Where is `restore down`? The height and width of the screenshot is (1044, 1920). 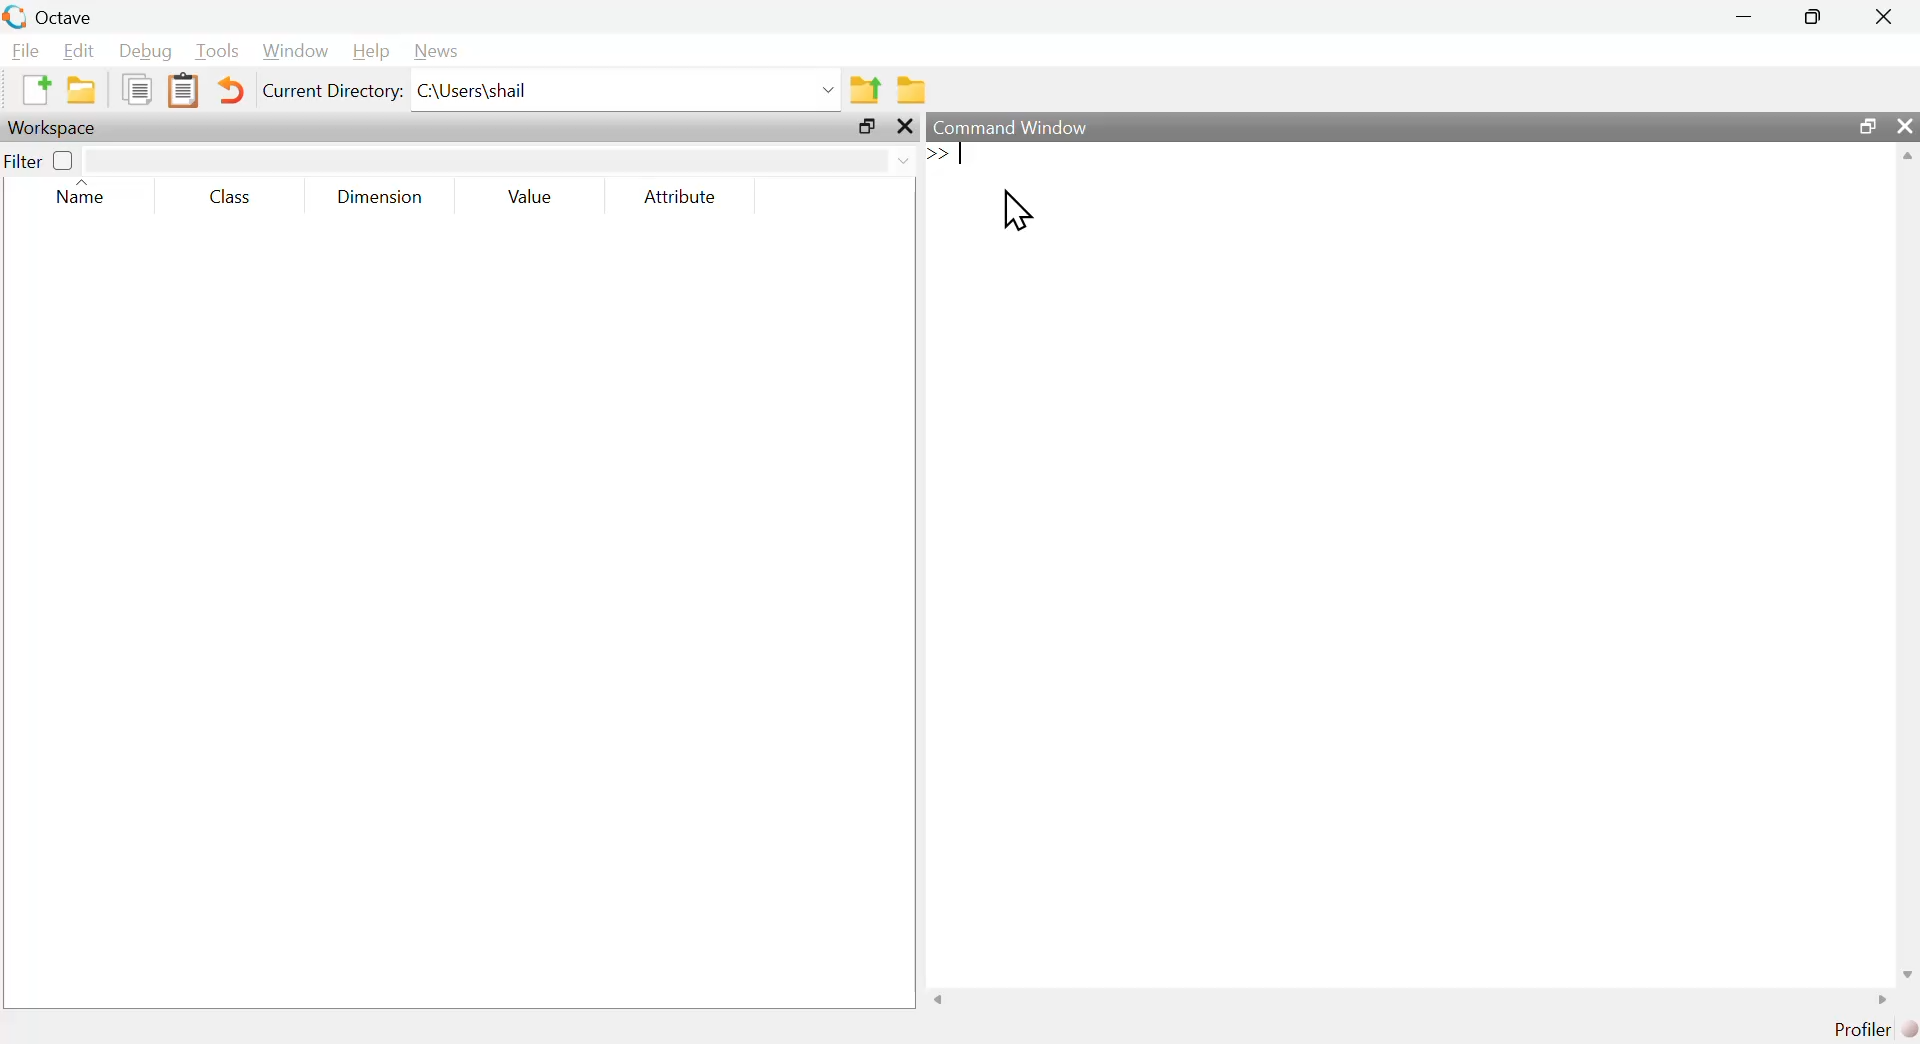 restore down is located at coordinates (1804, 17).